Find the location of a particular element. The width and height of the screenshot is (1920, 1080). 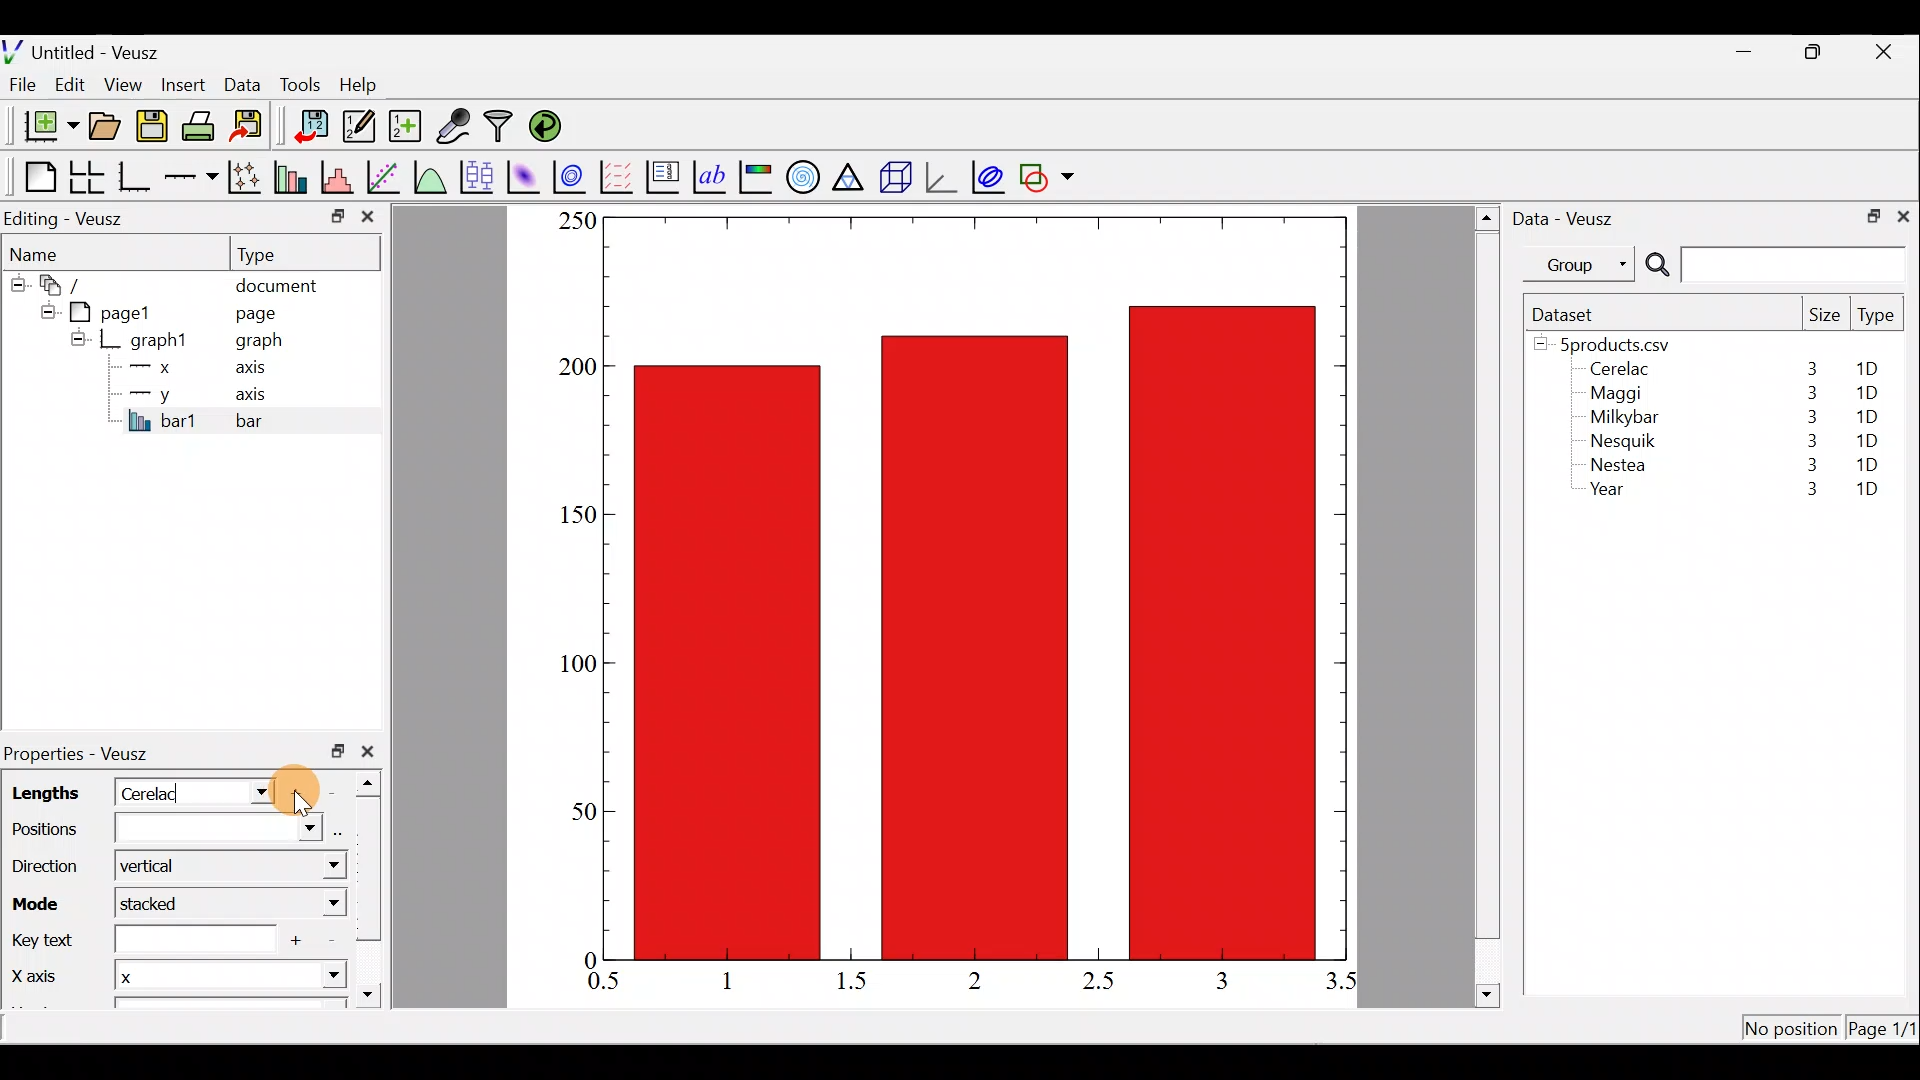

Mode is located at coordinates (42, 900).